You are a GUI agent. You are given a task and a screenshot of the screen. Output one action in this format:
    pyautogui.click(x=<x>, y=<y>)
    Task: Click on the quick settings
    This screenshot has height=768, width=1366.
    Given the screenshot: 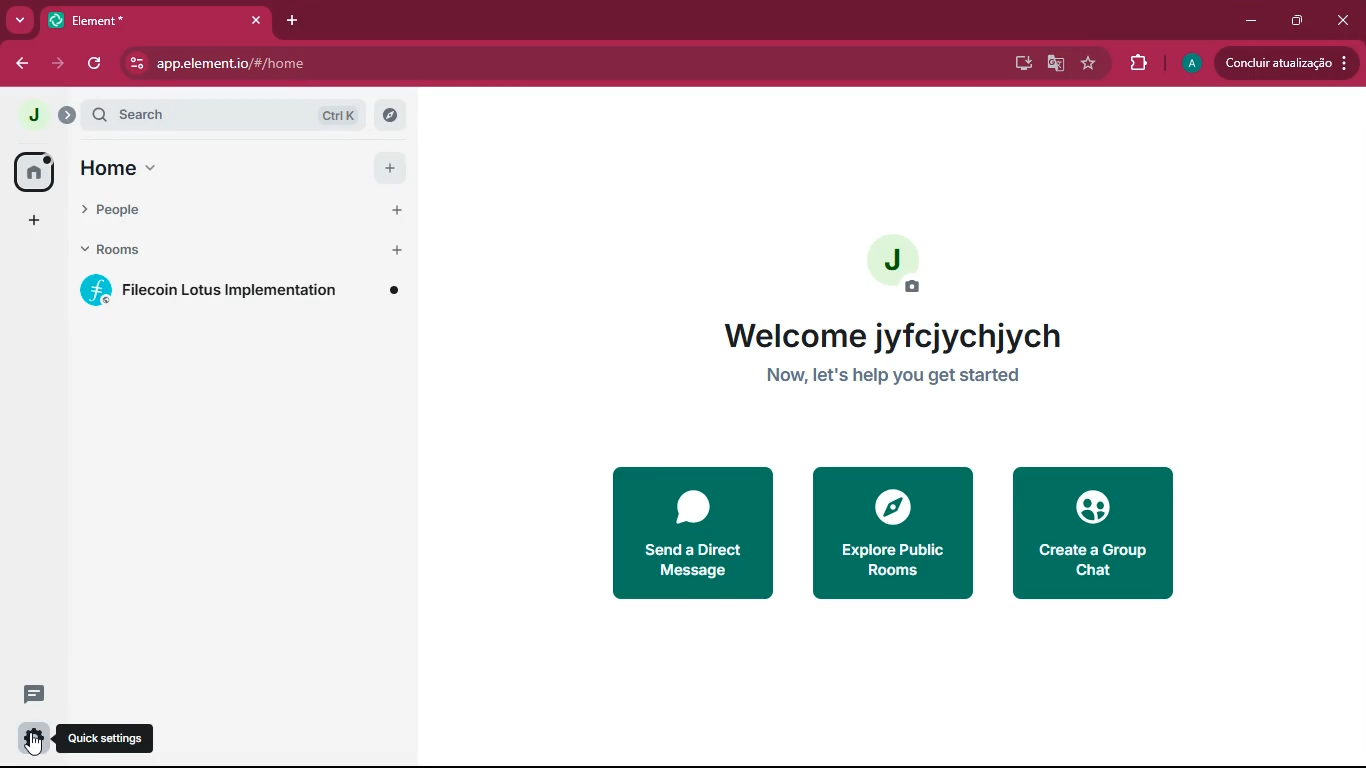 What is the action you would take?
    pyautogui.click(x=106, y=738)
    